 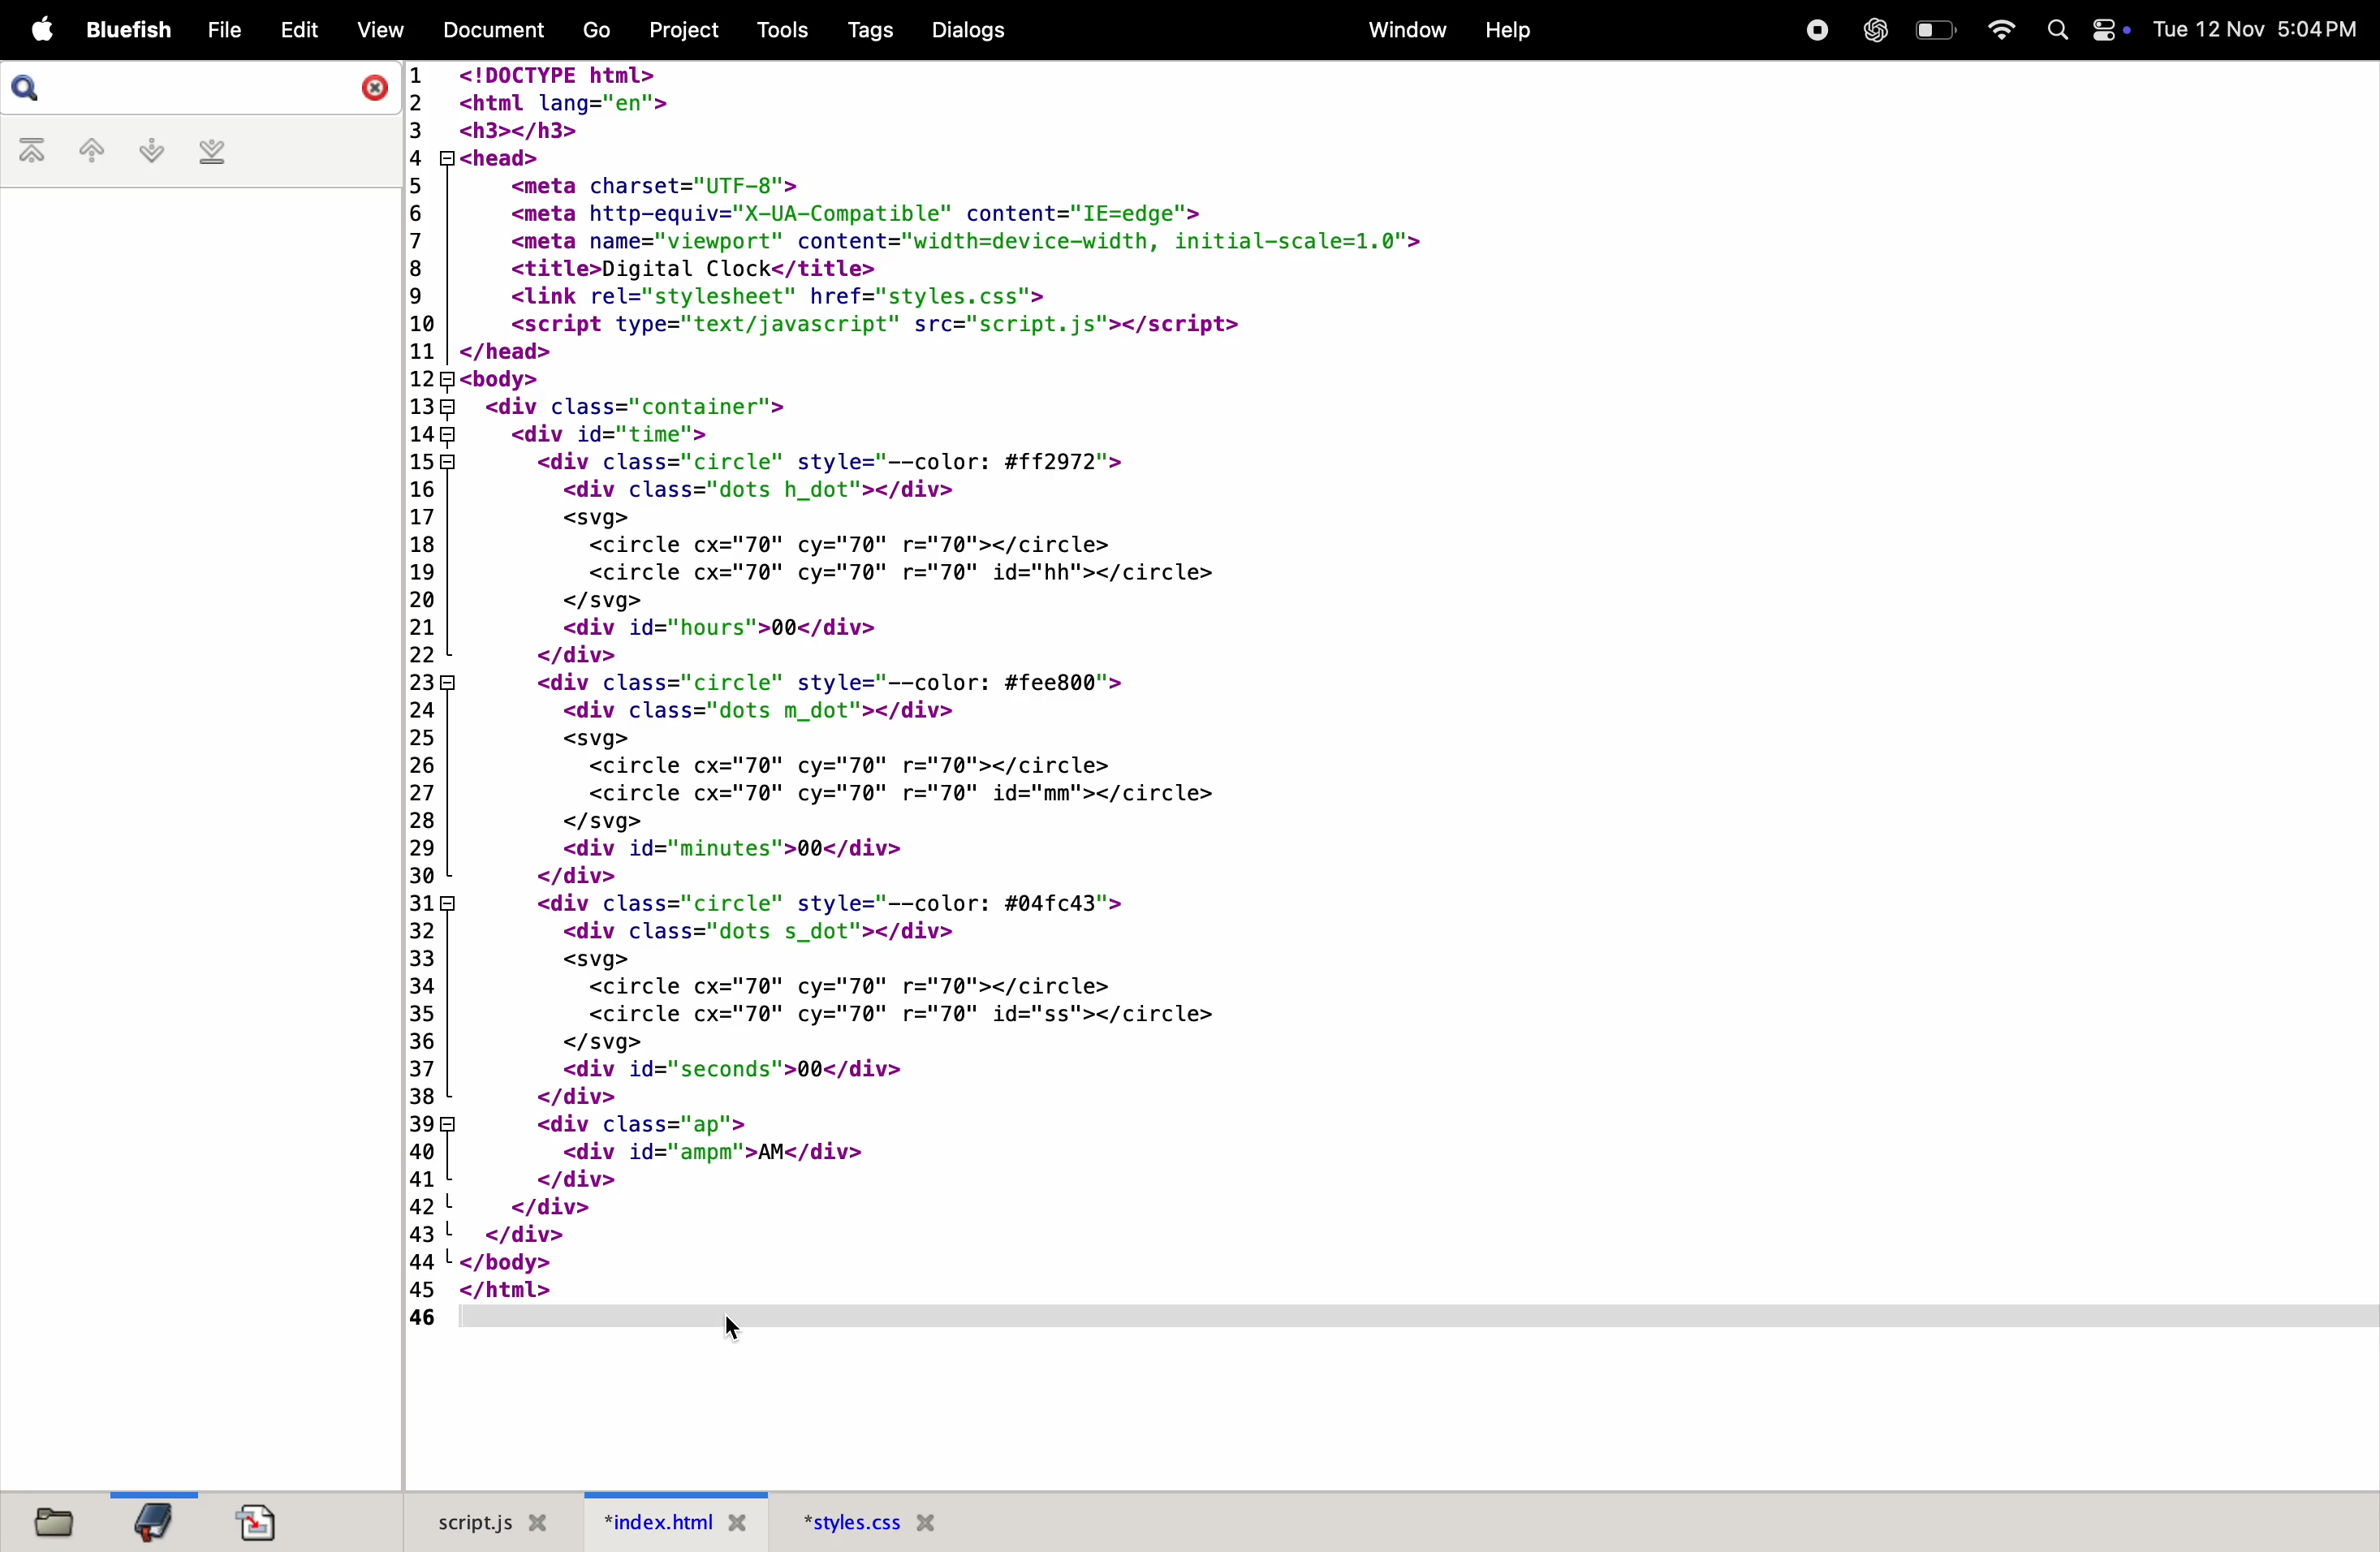 What do you see at coordinates (212, 151) in the screenshot?
I see `last bookmark` at bounding box center [212, 151].